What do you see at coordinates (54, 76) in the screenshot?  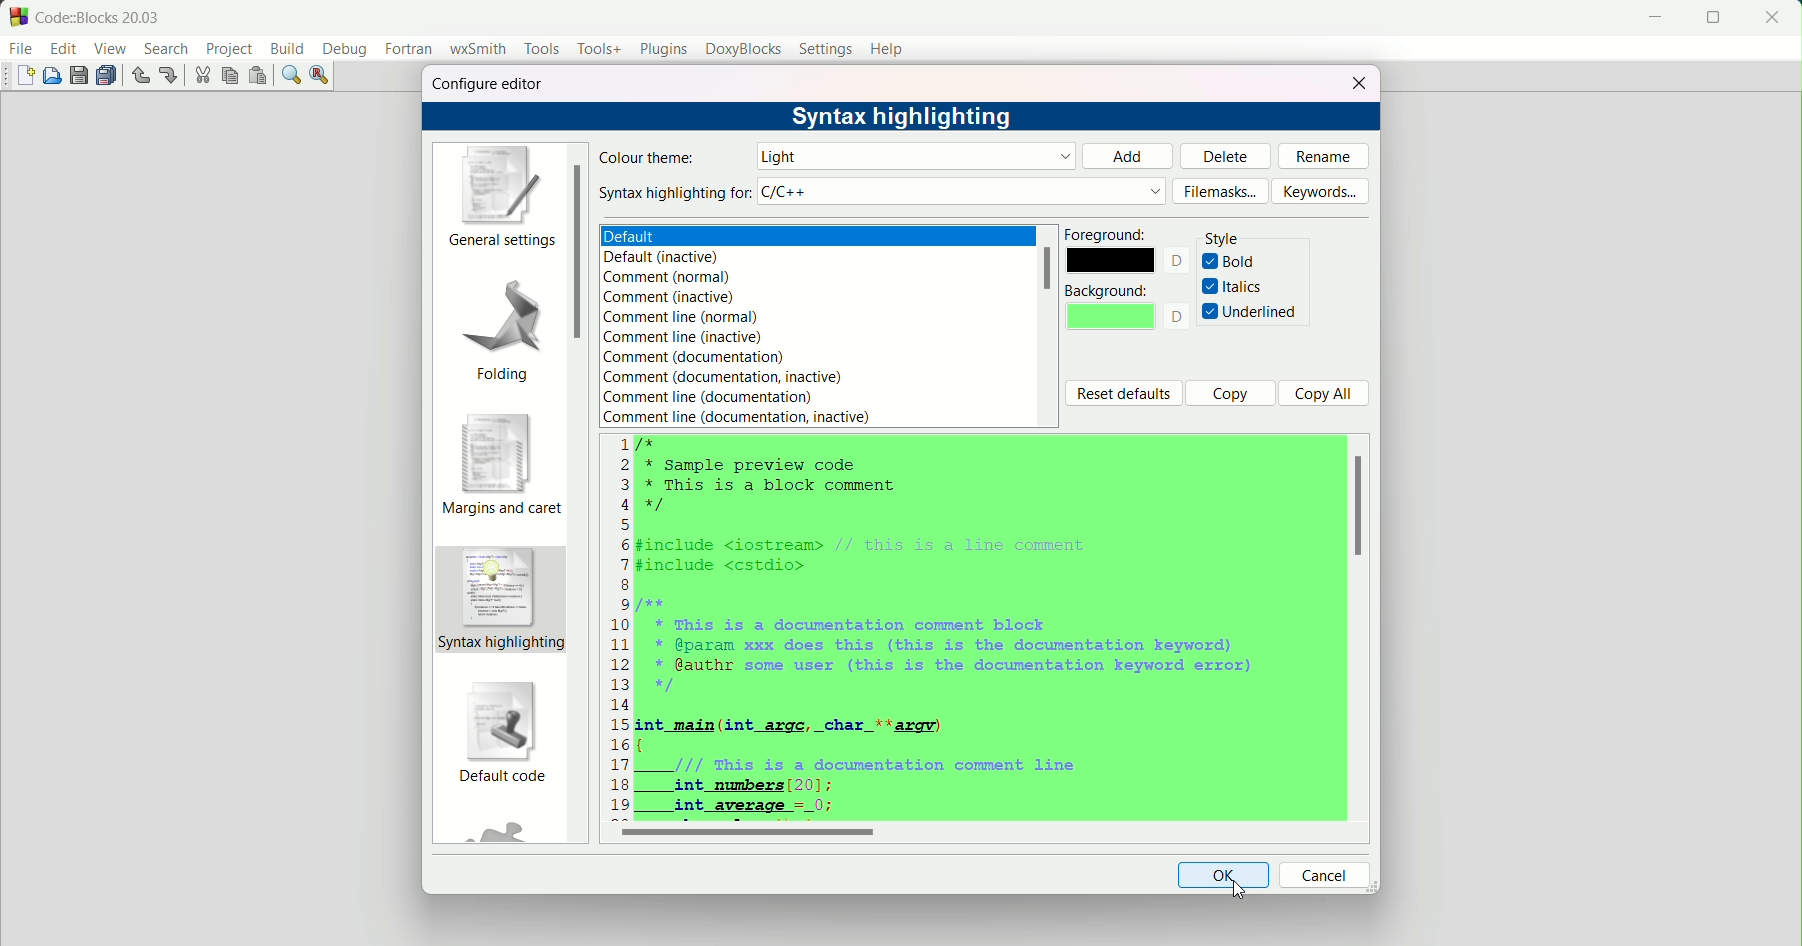 I see `open` at bounding box center [54, 76].